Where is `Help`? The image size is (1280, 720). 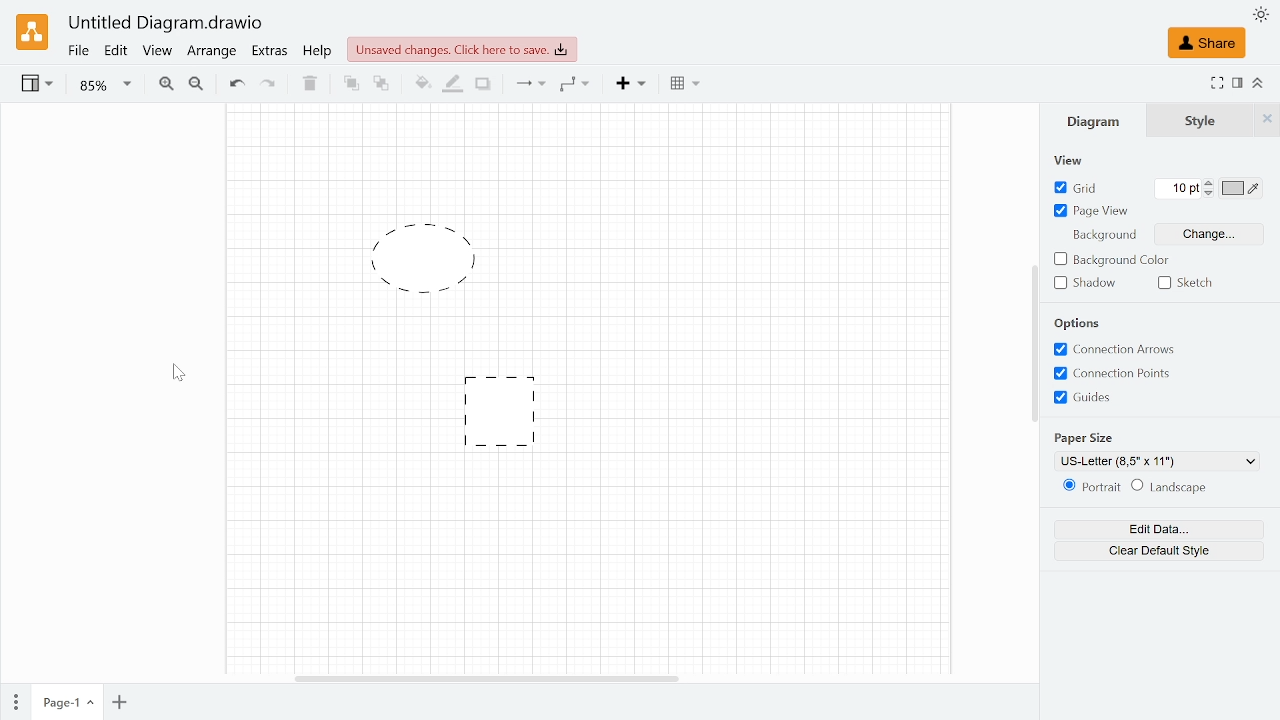
Help is located at coordinates (320, 53).